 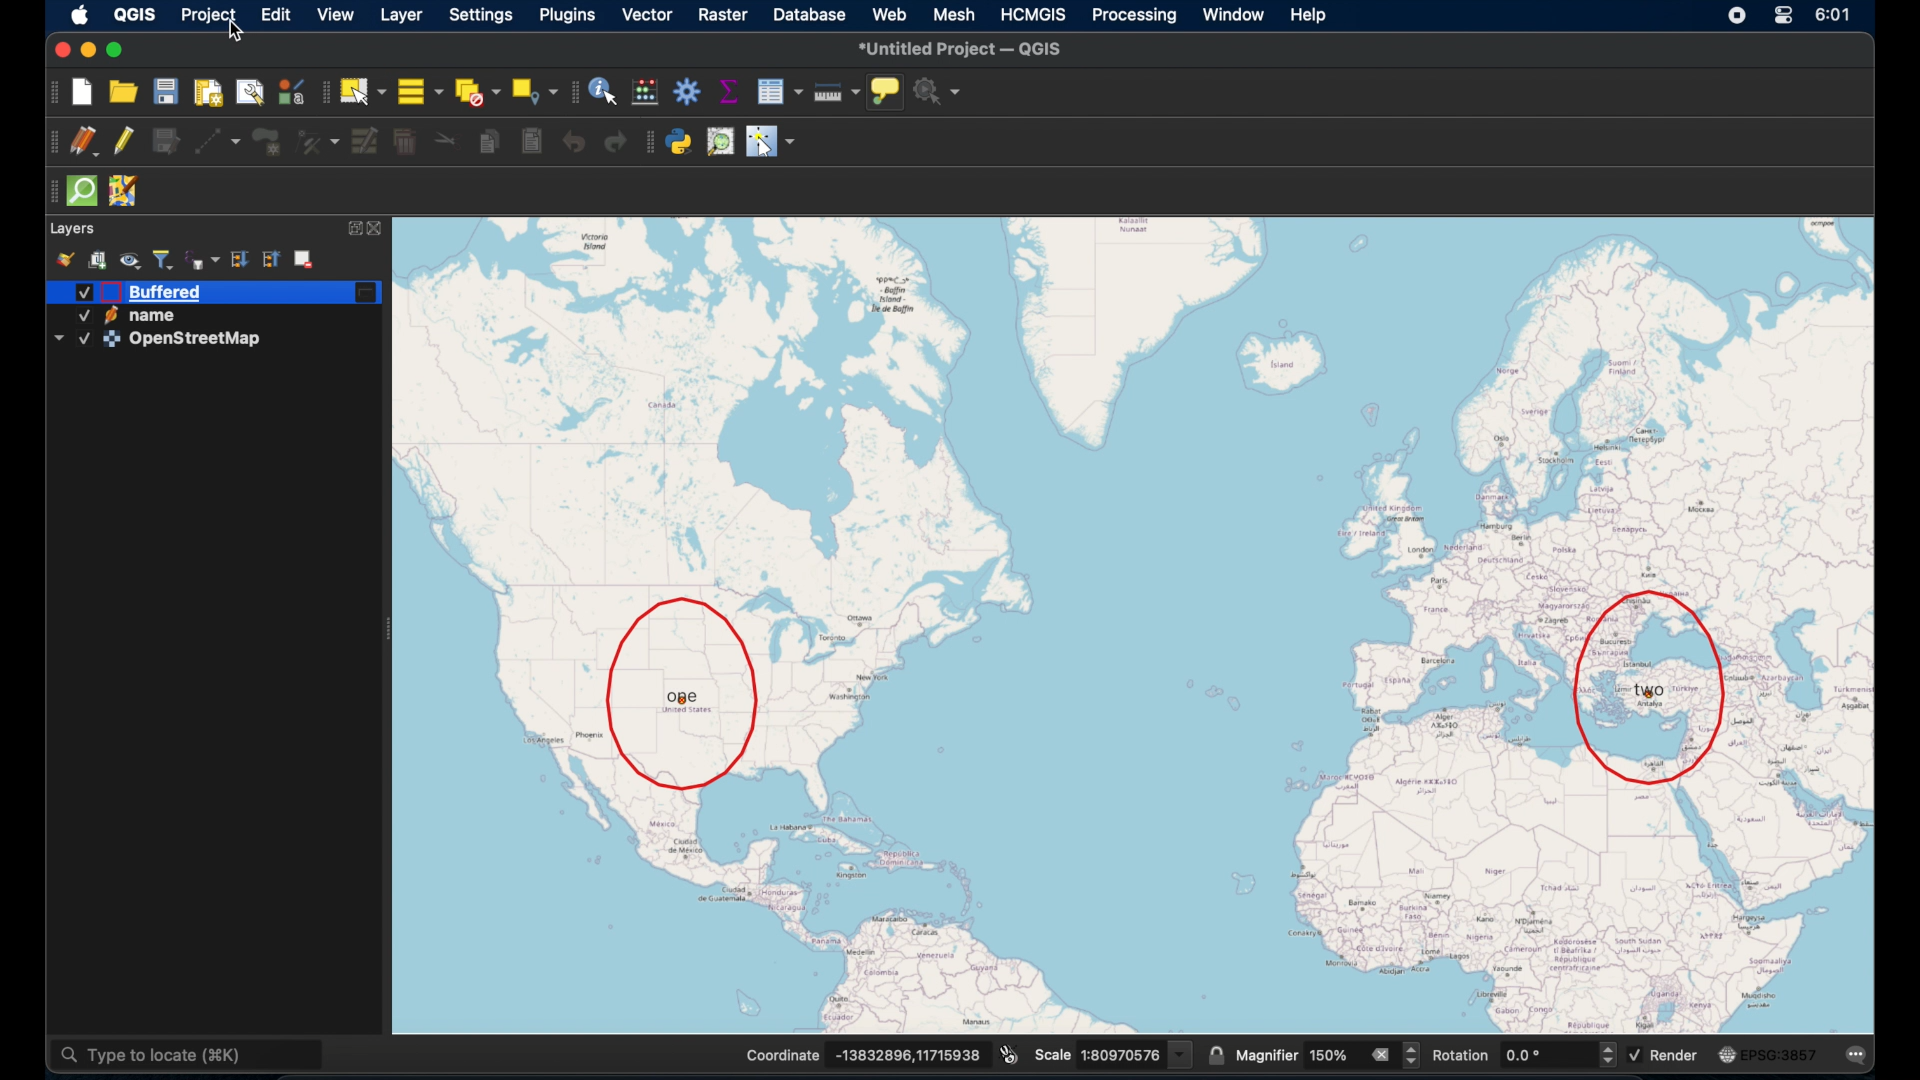 I want to click on manage map theme, so click(x=131, y=261).